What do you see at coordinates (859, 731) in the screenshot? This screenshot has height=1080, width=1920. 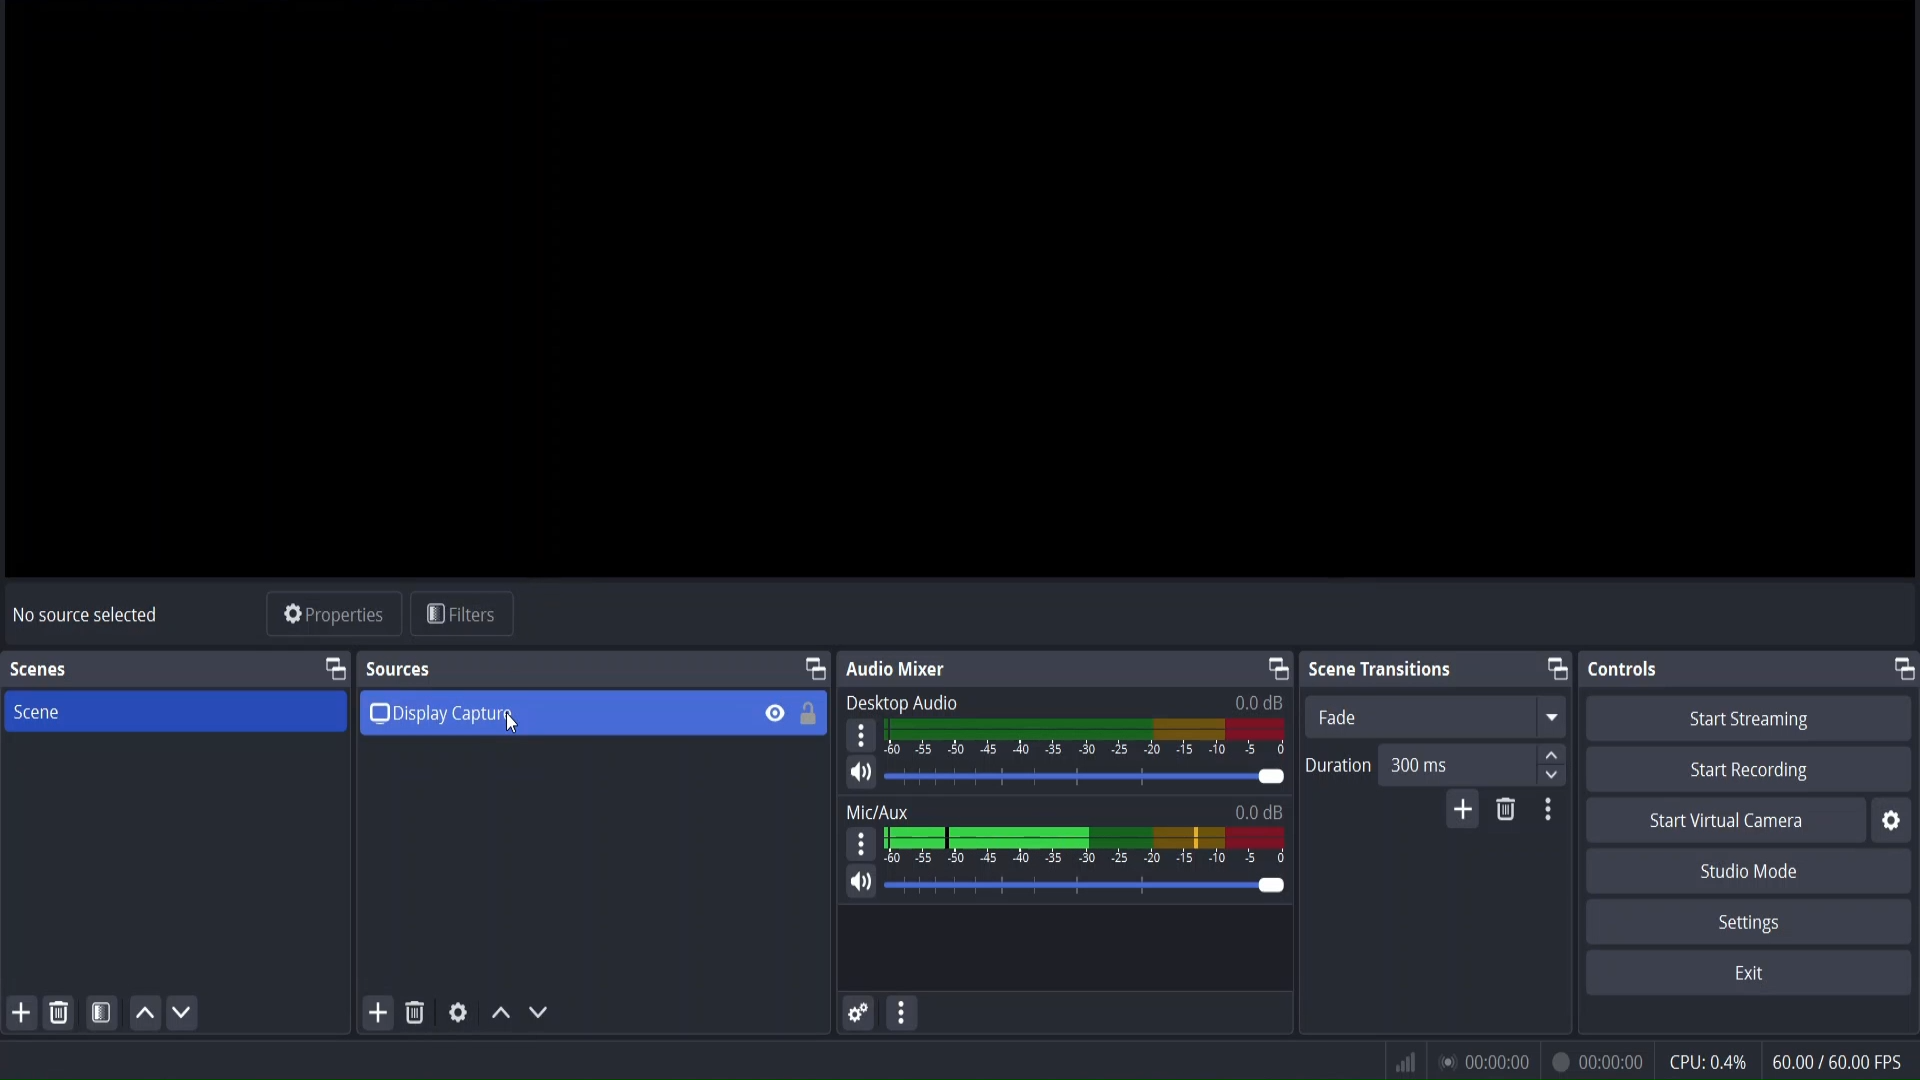 I see `settings` at bounding box center [859, 731].